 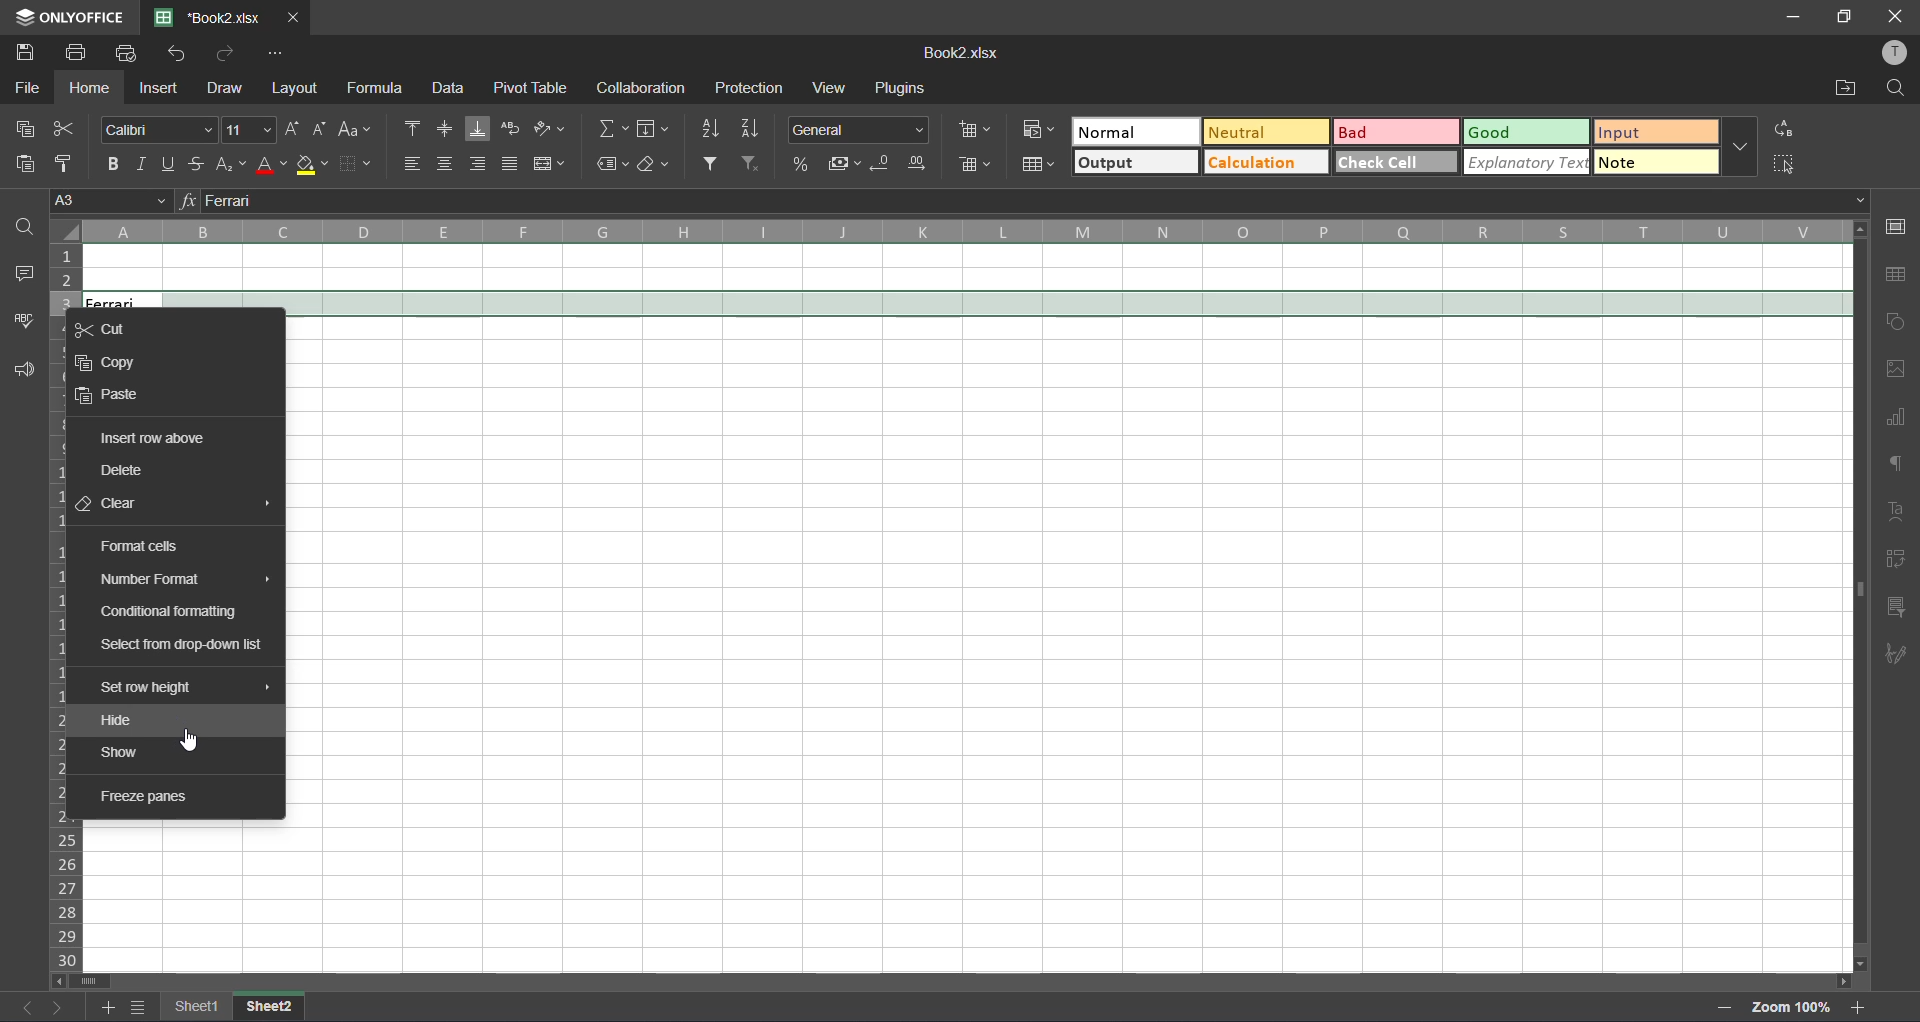 What do you see at coordinates (713, 129) in the screenshot?
I see `sort ascending ` at bounding box center [713, 129].